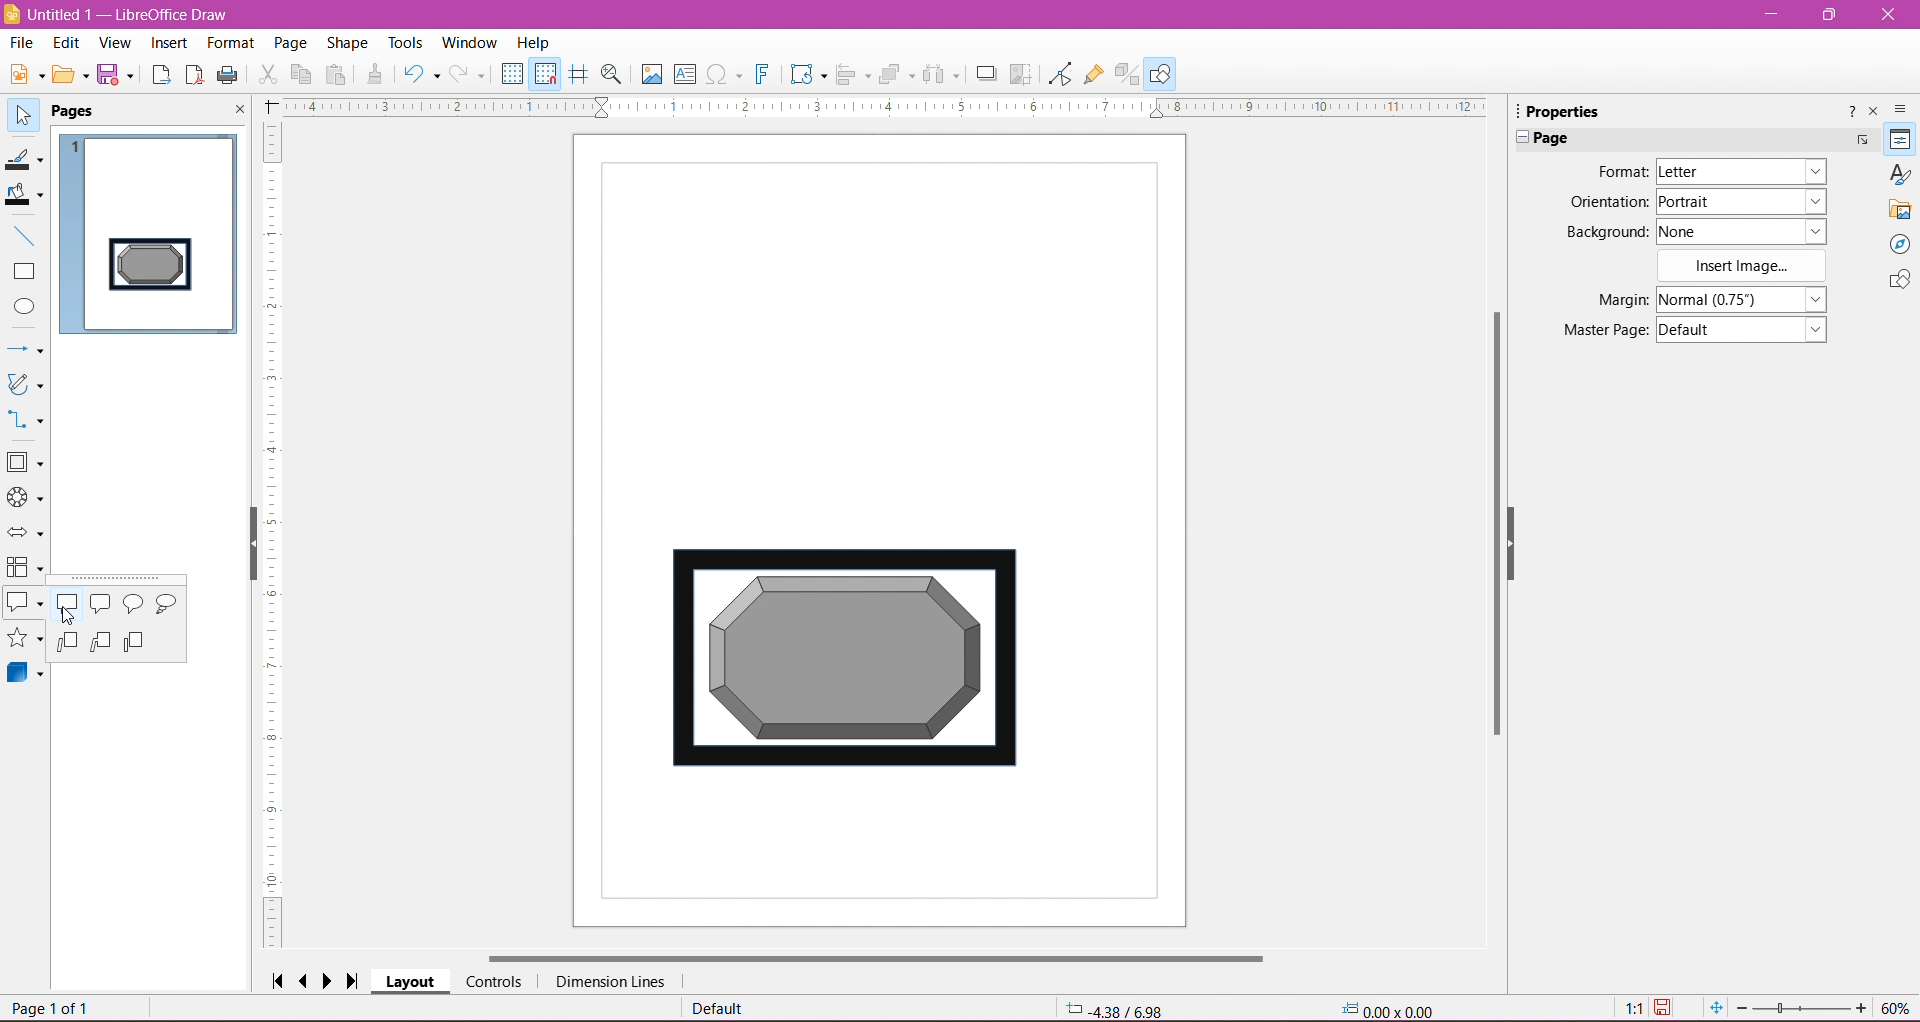 This screenshot has height=1022, width=1920. What do you see at coordinates (1603, 232) in the screenshot?
I see `Background` at bounding box center [1603, 232].